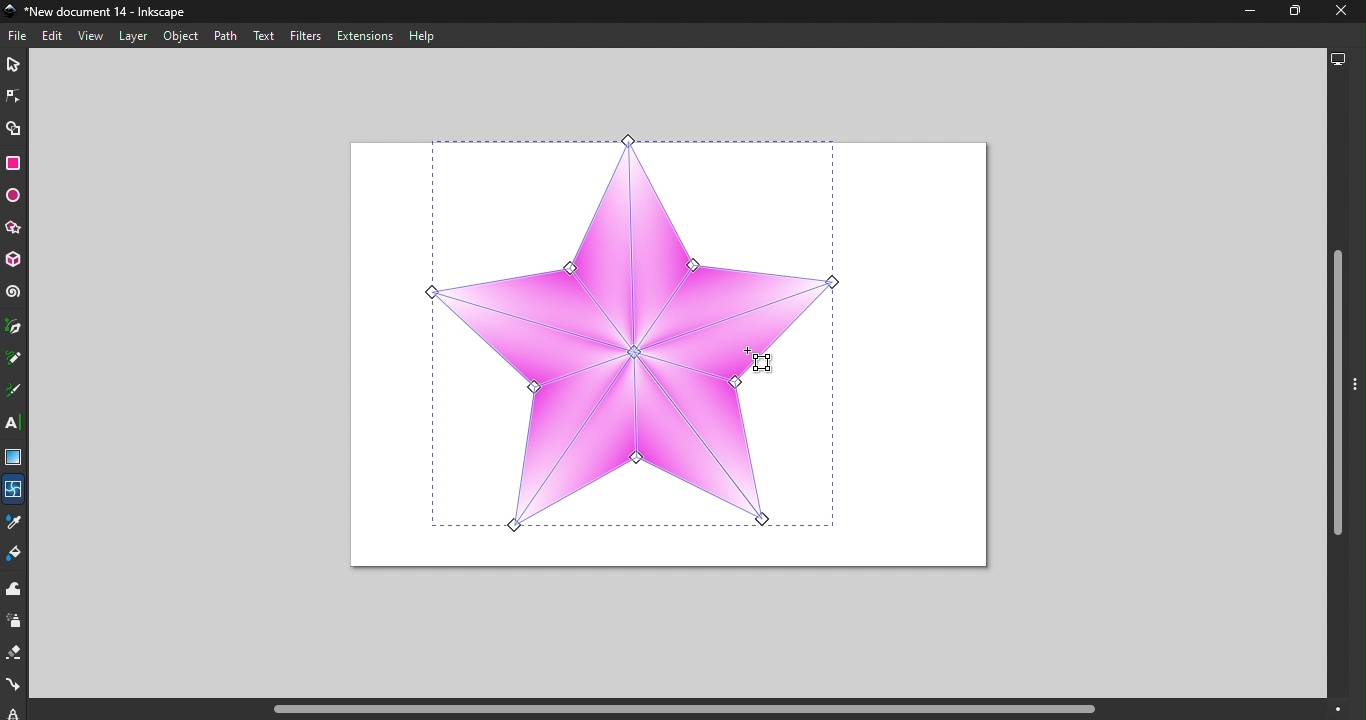 Image resolution: width=1366 pixels, height=720 pixels. I want to click on Rectangle tool, so click(13, 165).